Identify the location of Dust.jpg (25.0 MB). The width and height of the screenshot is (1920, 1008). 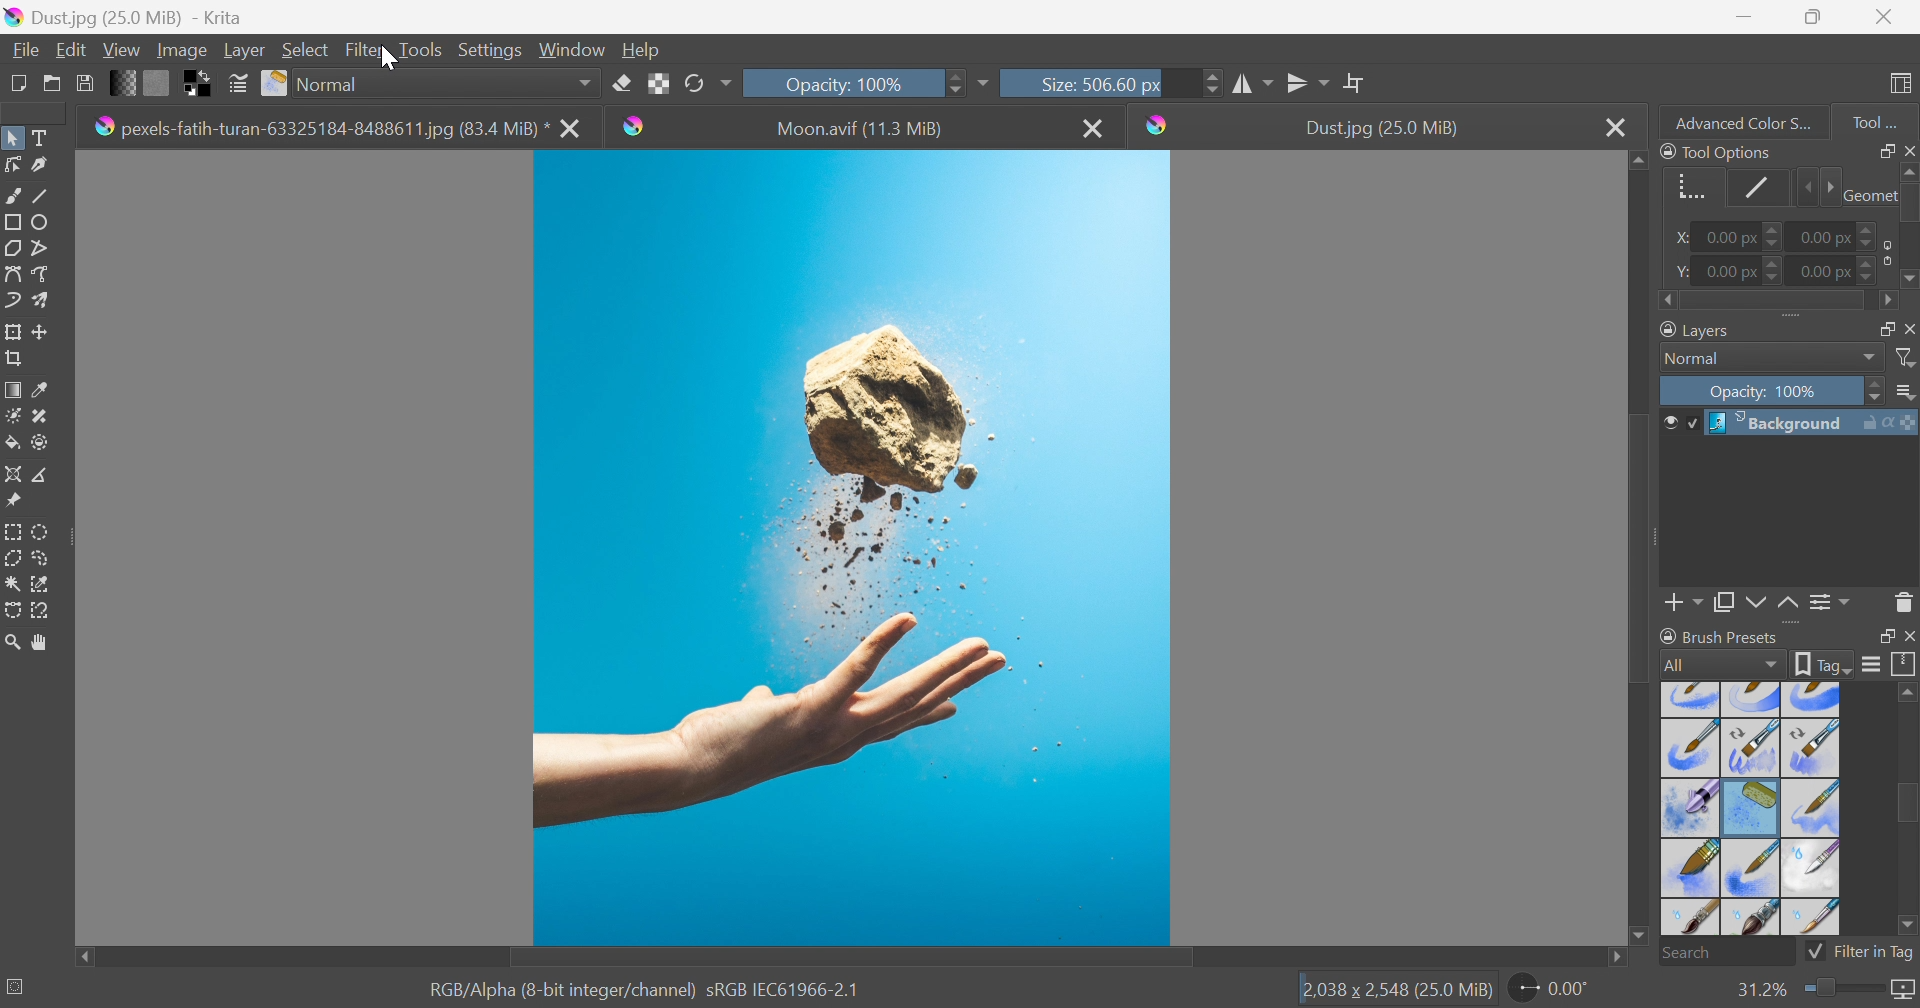
(1381, 128).